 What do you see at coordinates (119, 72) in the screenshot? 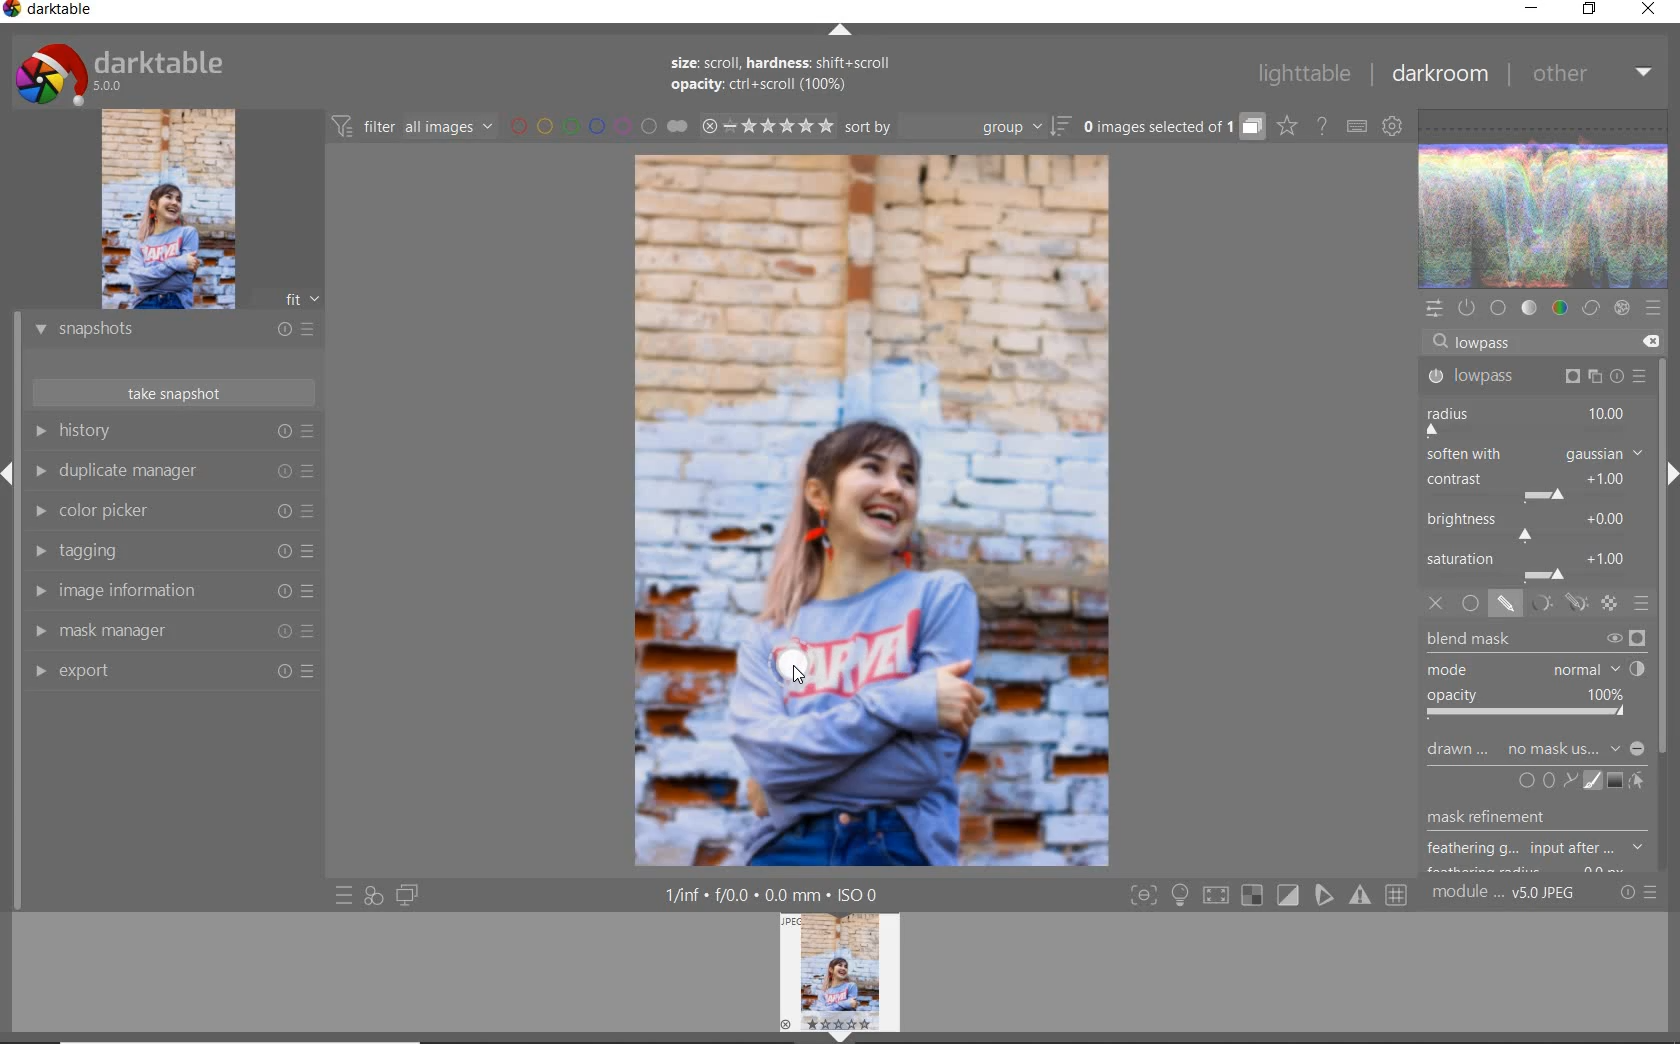
I see `system logo` at bounding box center [119, 72].